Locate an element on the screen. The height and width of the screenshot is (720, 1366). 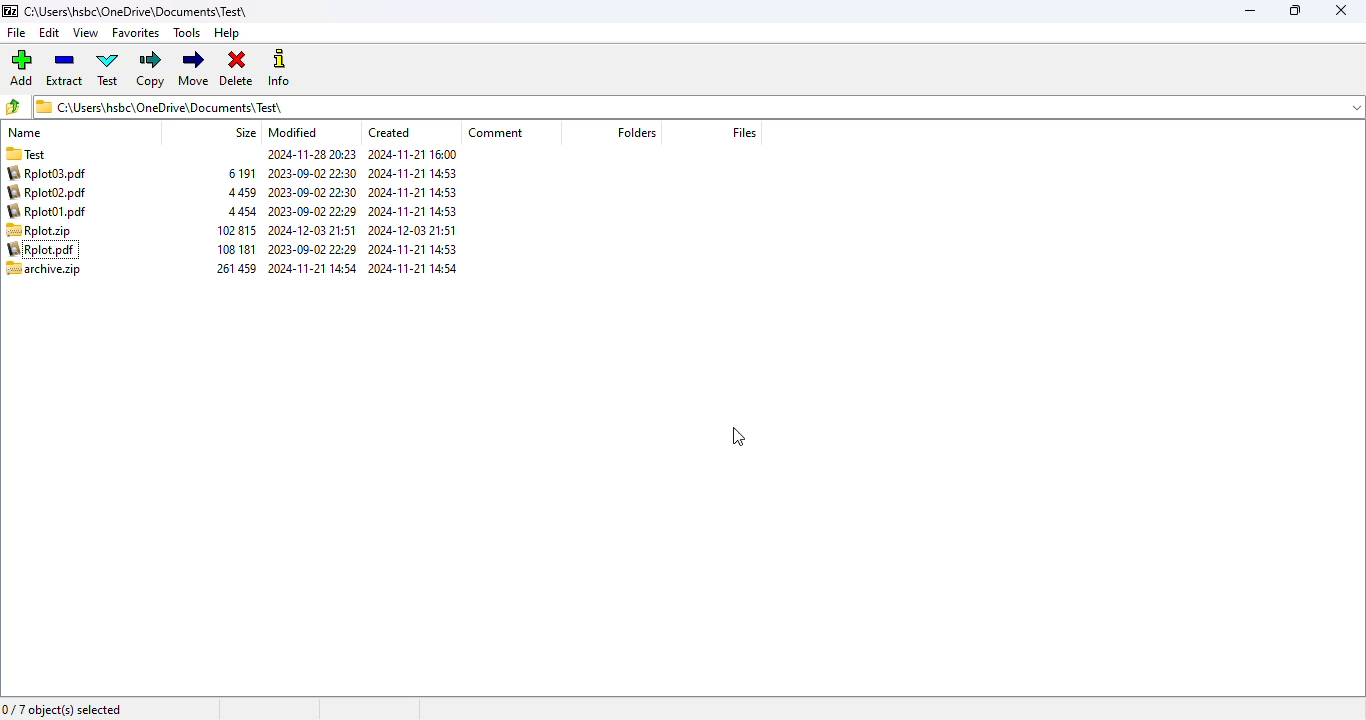
created is located at coordinates (391, 132).